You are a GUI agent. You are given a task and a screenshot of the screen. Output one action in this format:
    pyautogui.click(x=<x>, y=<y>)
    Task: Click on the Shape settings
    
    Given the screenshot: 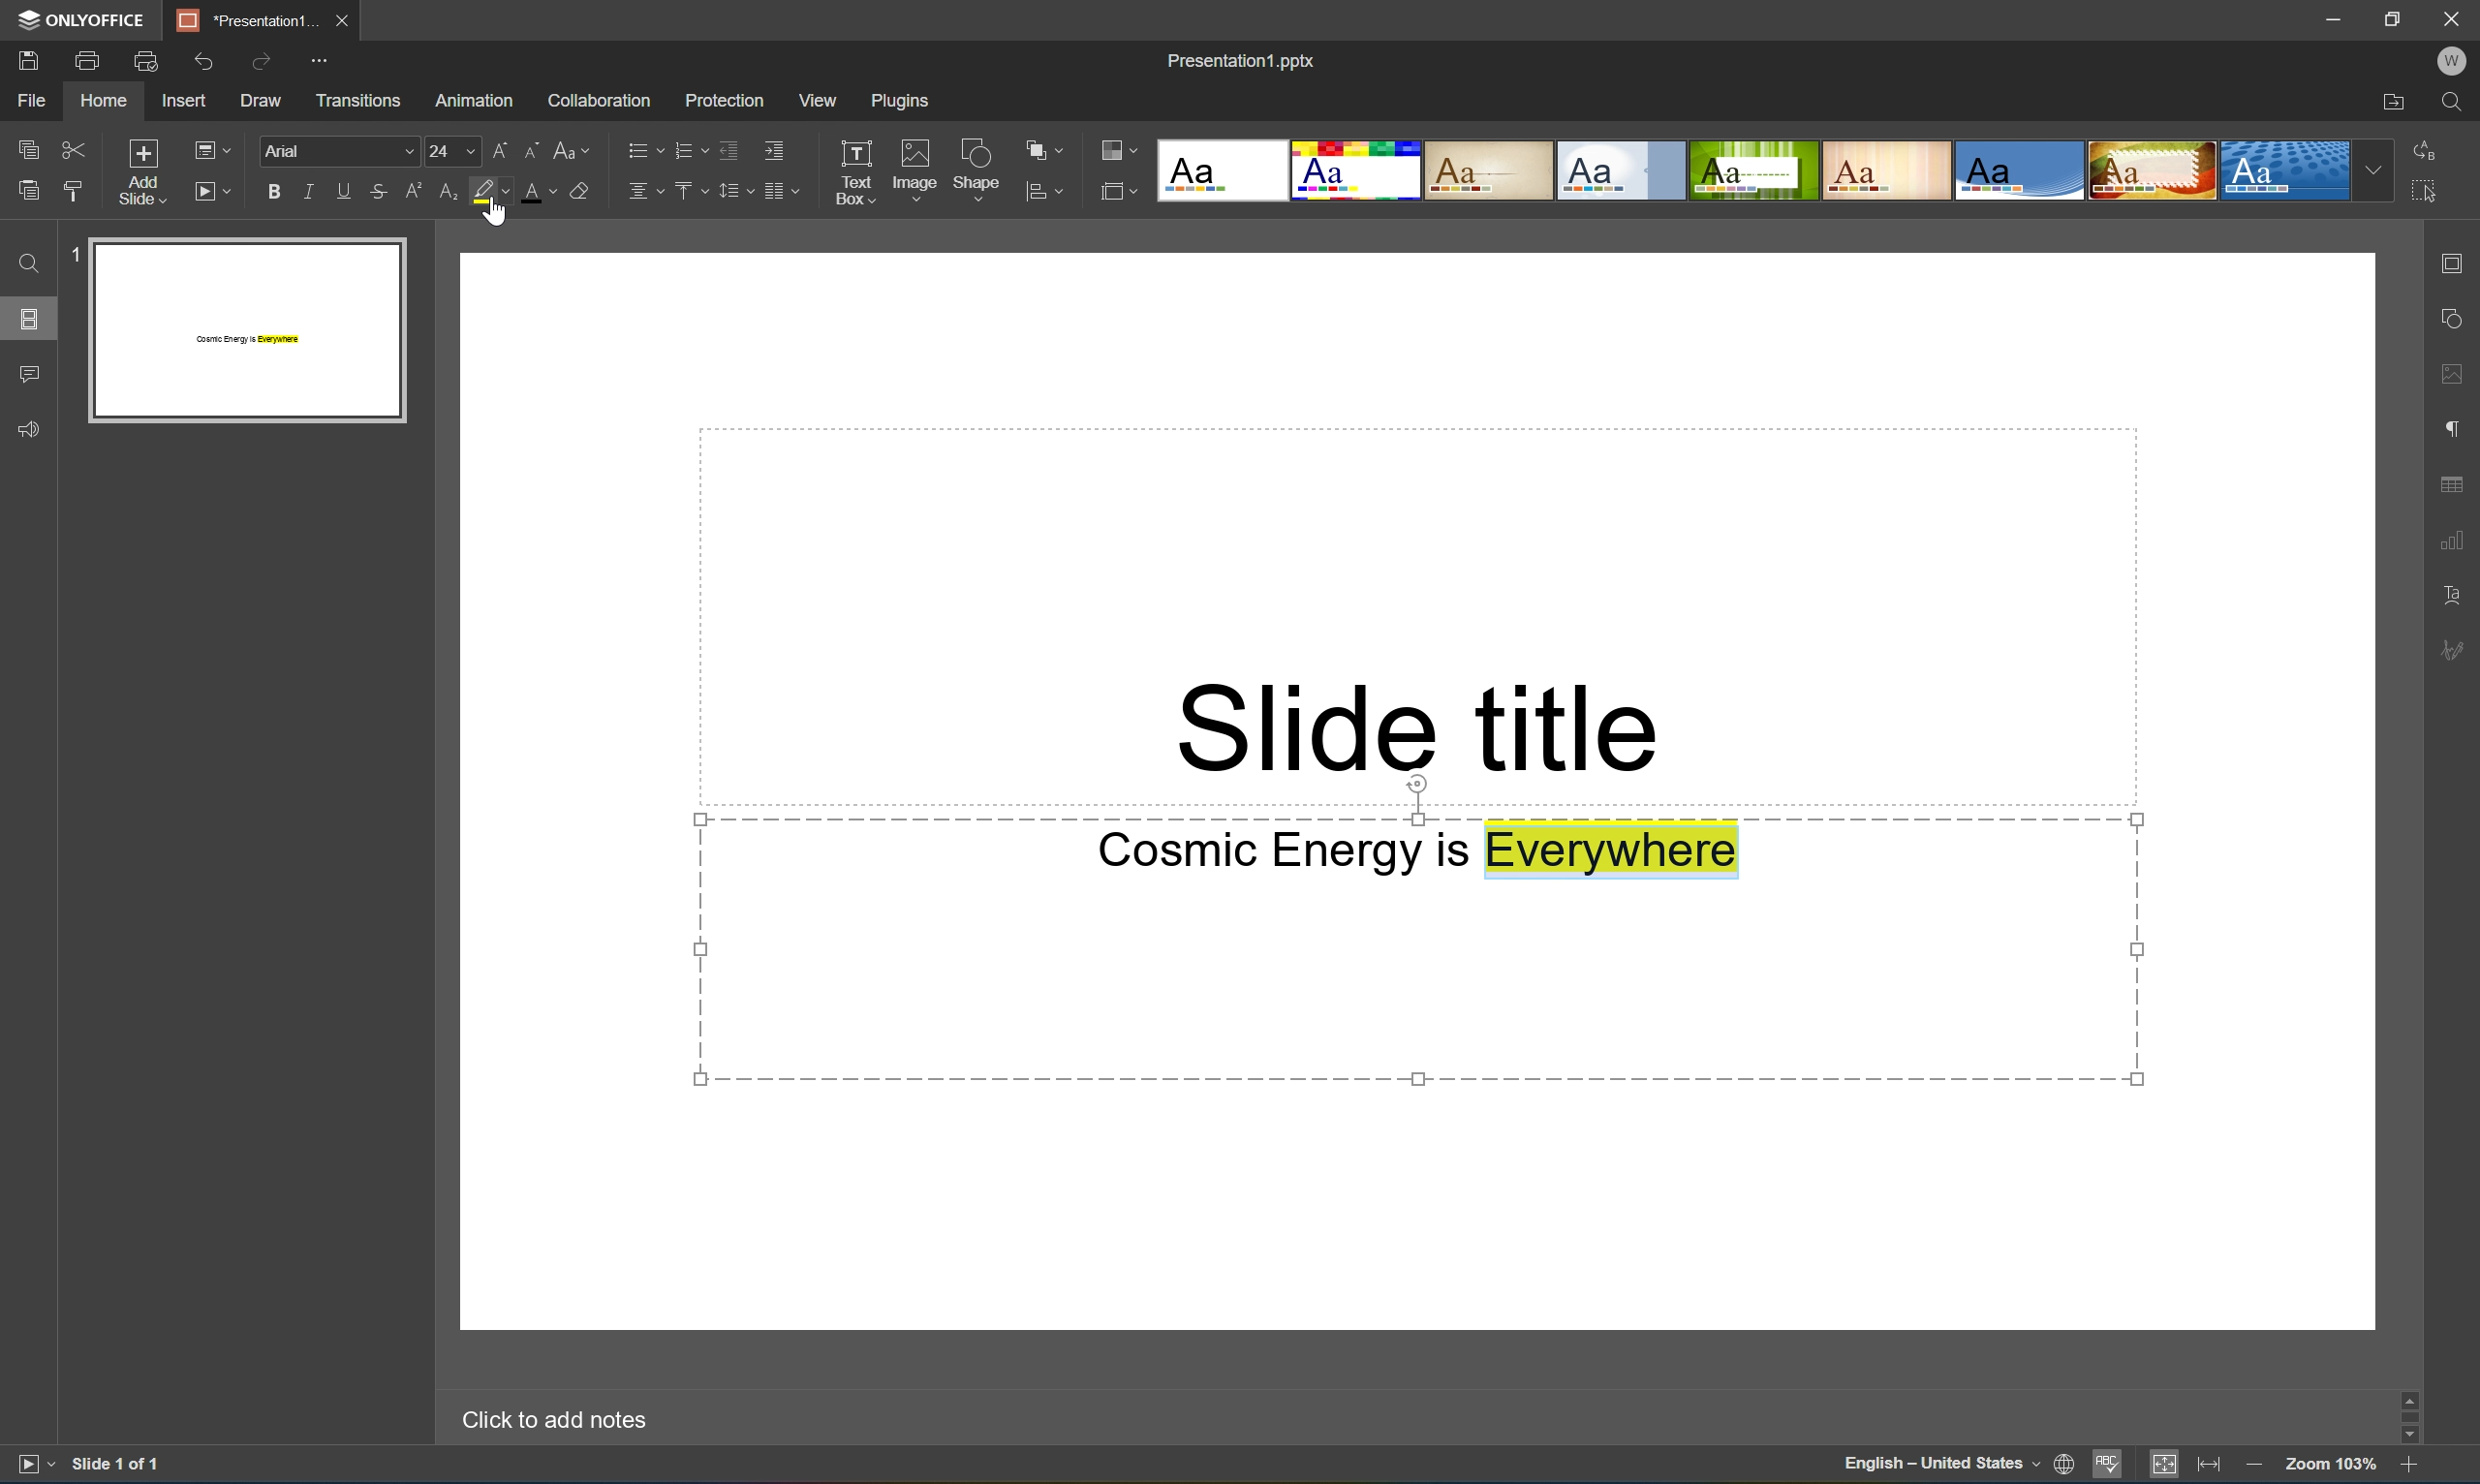 What is the action you would take?
    pyautogui.click(x=2457, y=319)
    